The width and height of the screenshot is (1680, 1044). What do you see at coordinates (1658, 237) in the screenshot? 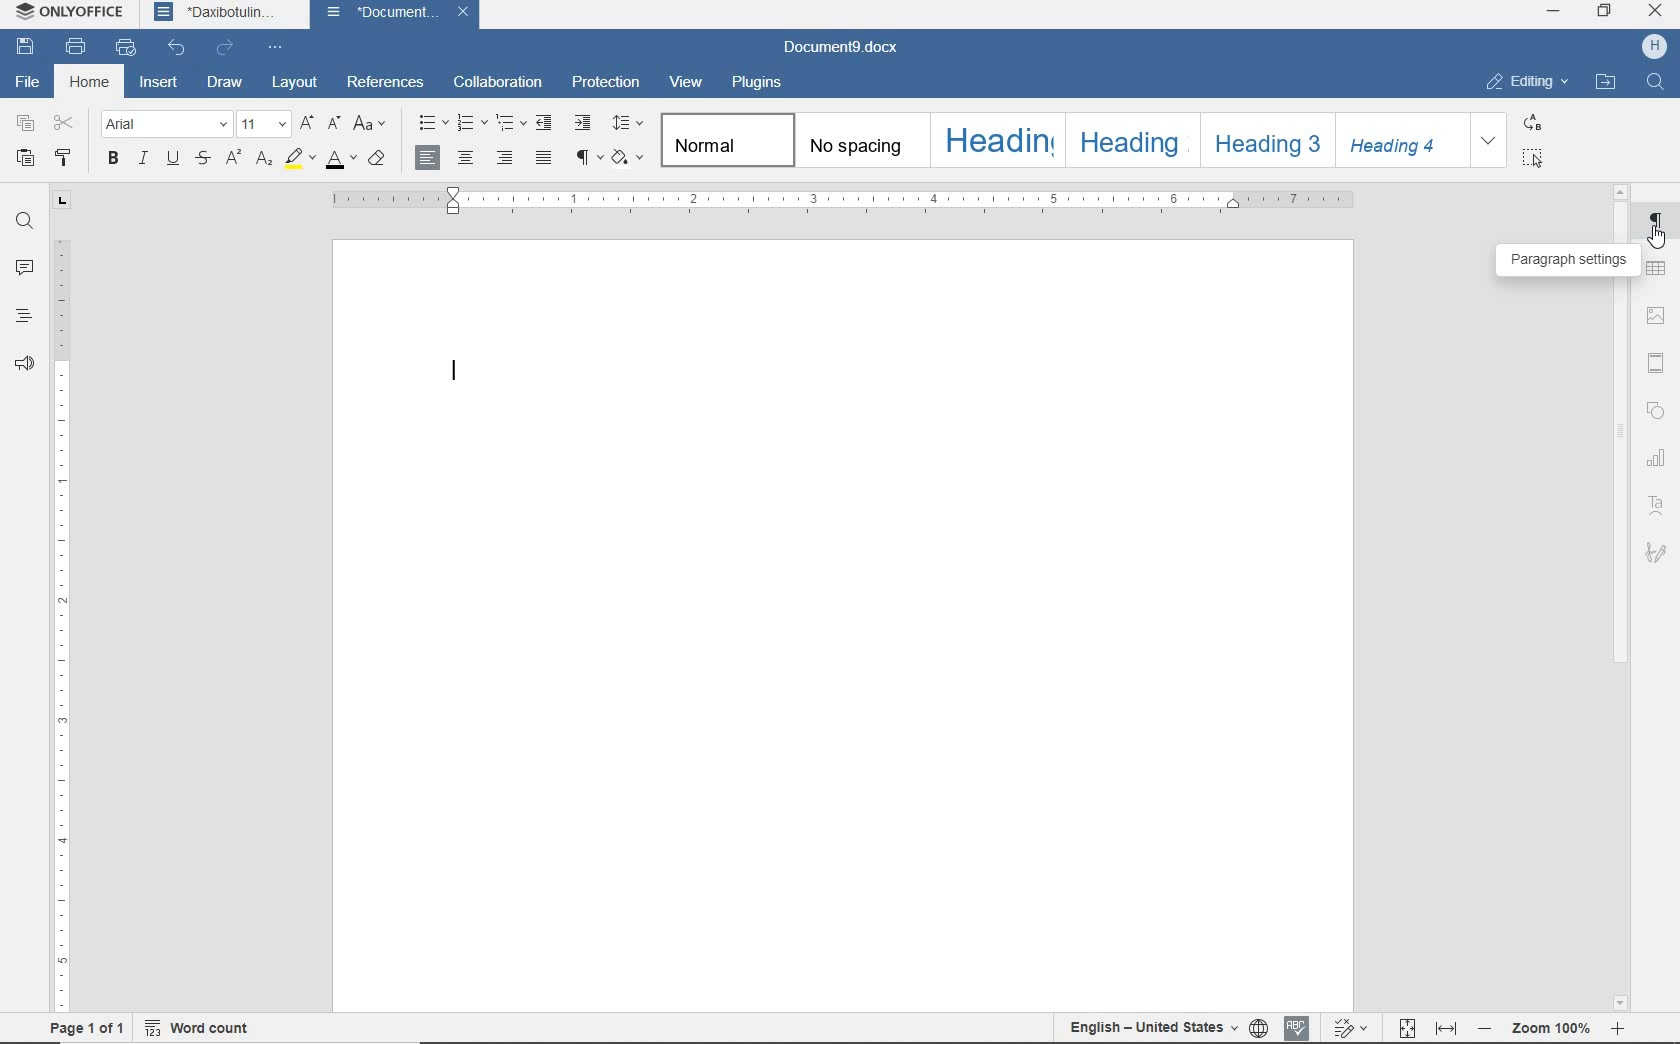
I see `cursor` at bounding box center [1658, 237].